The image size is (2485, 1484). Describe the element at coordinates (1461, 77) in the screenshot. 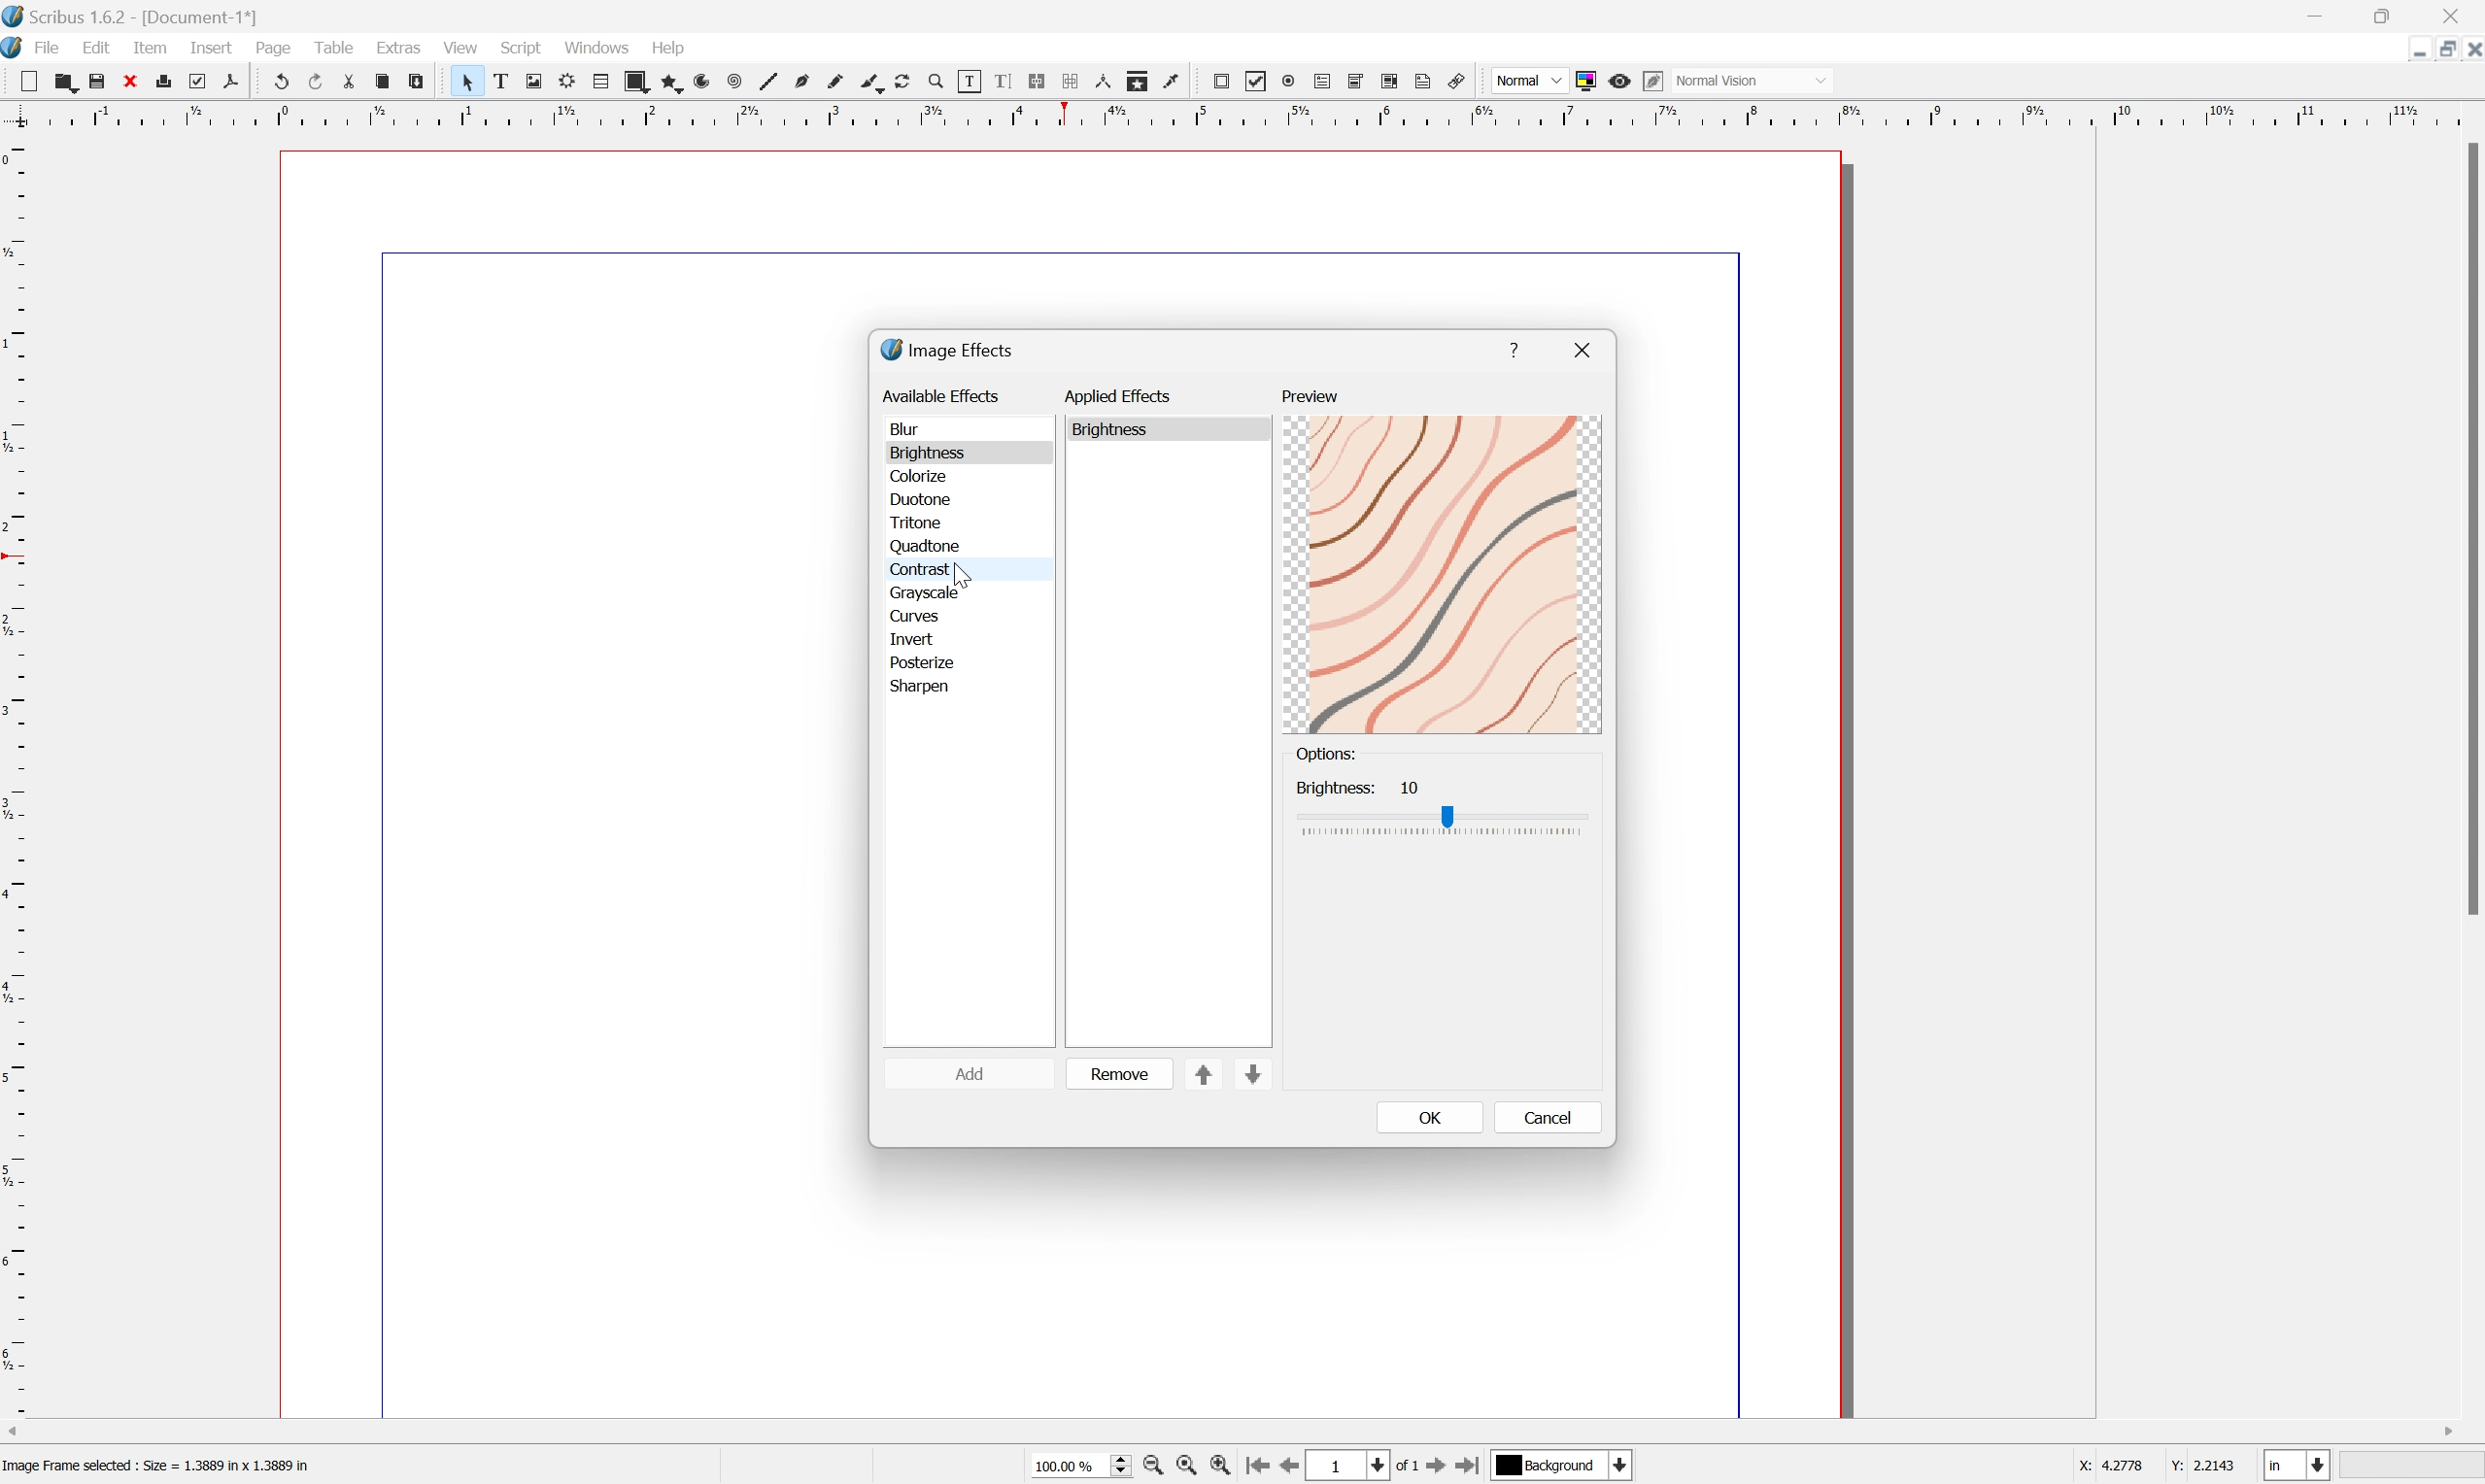

I see `Link annotation` at that location.